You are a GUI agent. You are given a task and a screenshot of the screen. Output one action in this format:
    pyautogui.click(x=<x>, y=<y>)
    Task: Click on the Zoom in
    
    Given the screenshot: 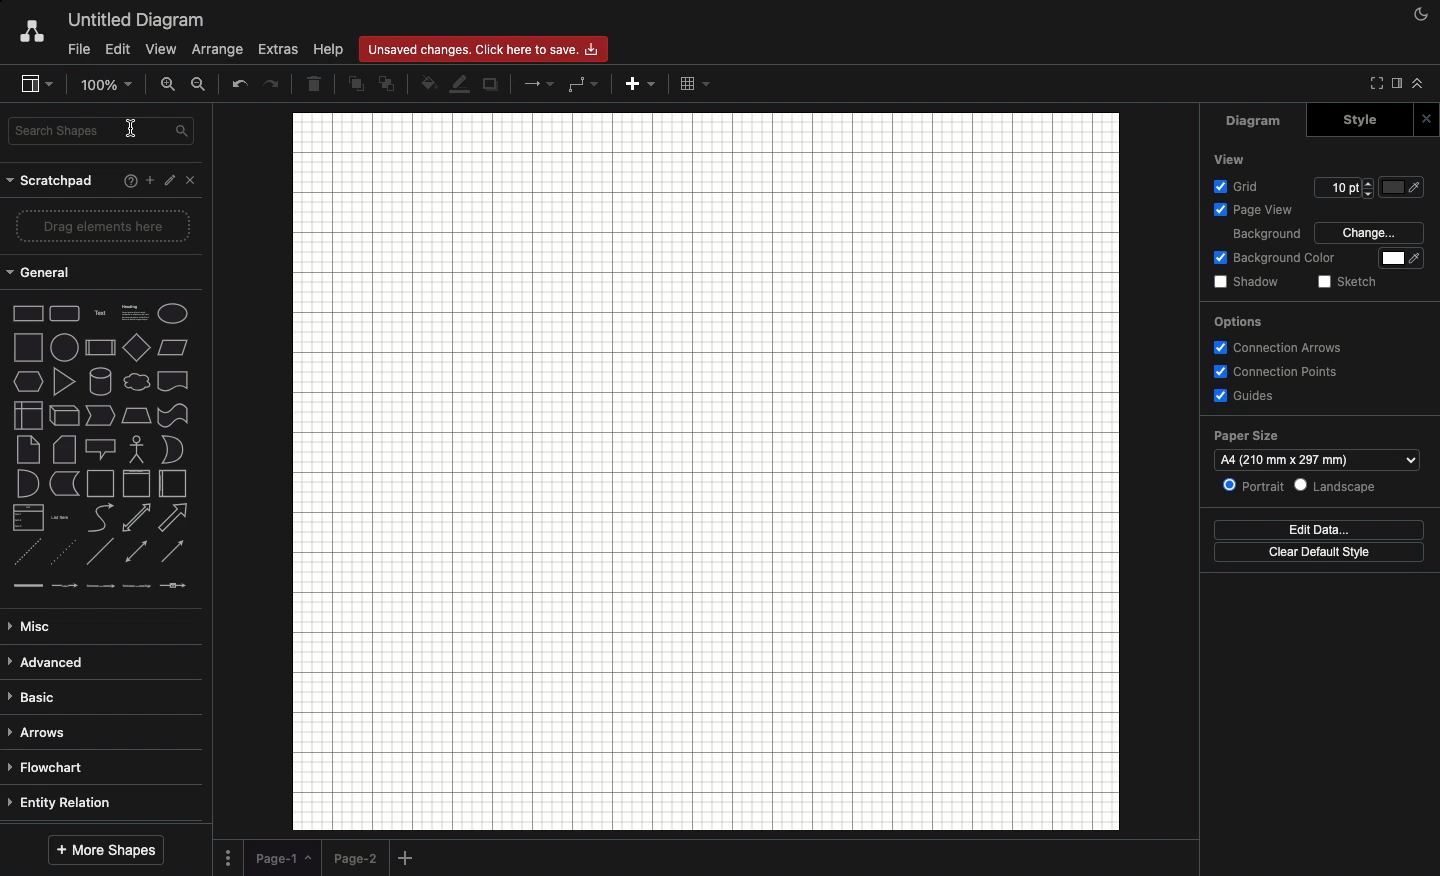 What is the action you would take?
    pyautogui.click(x=169, y=83)
    